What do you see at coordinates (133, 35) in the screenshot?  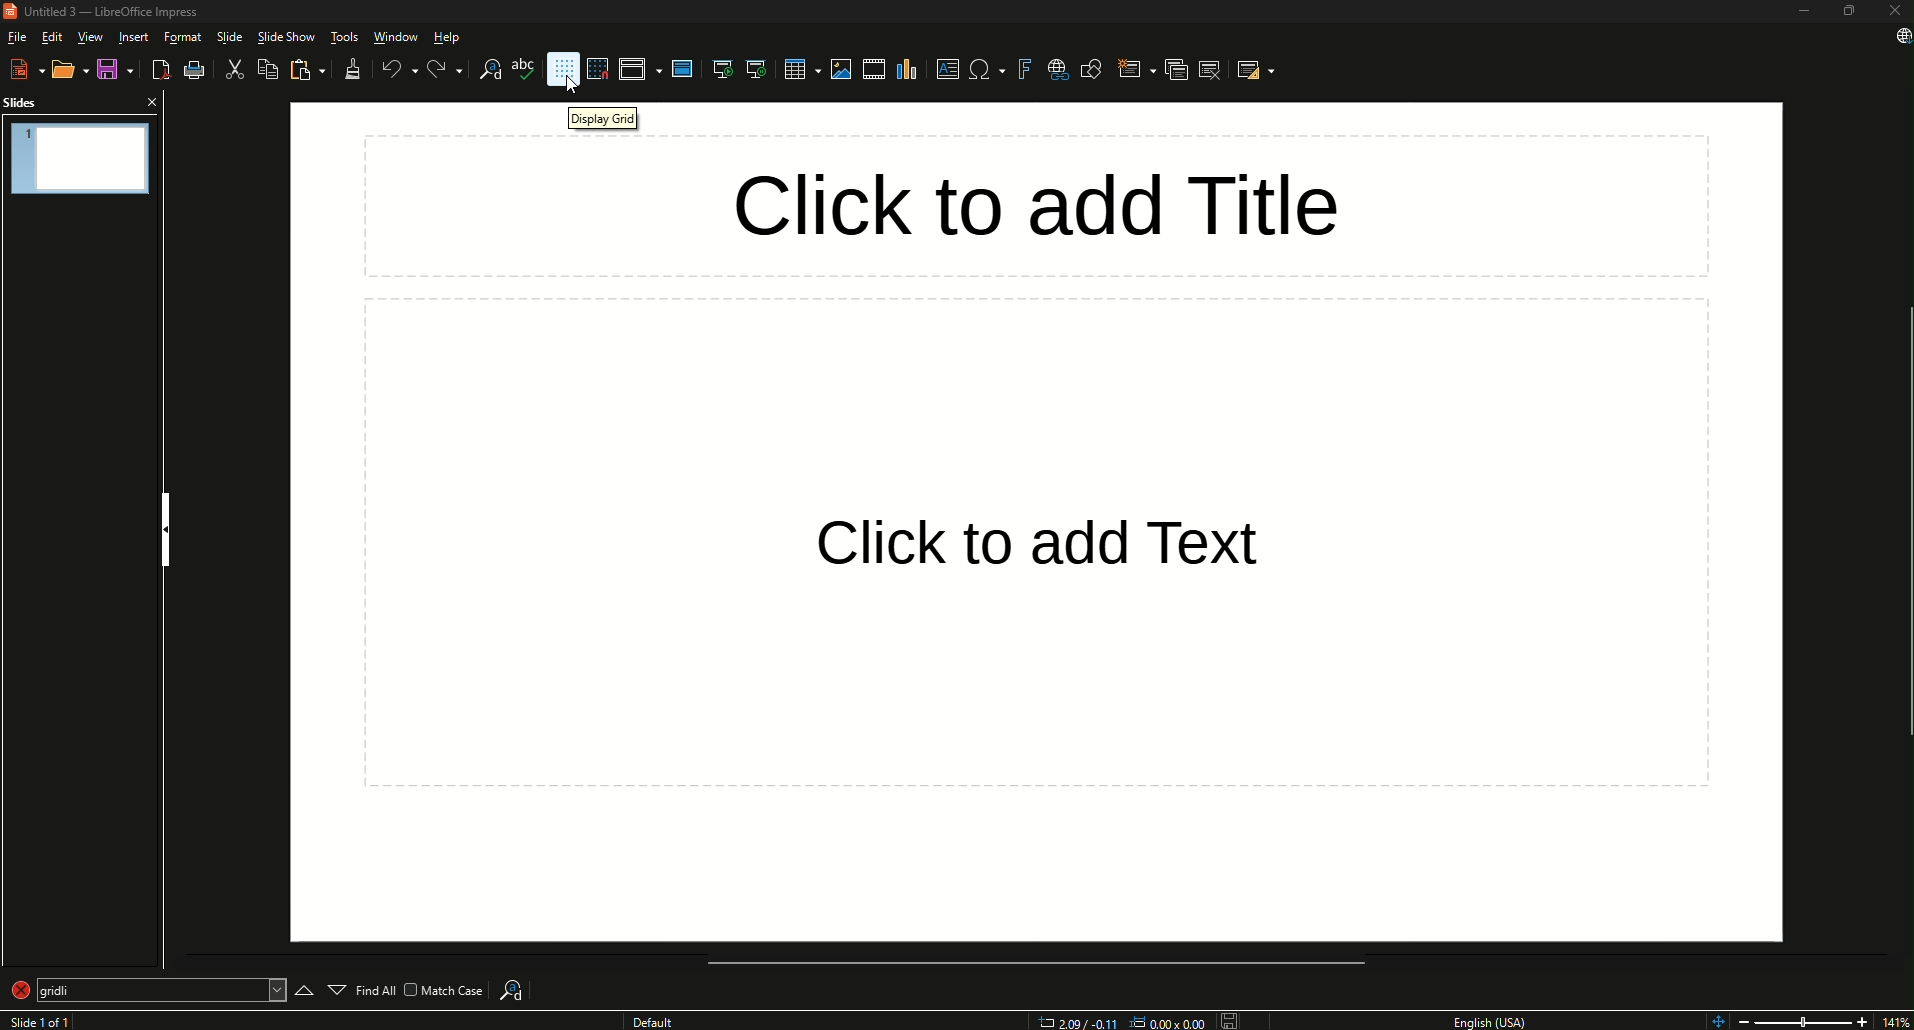 I see `Insert` at bounding box center [133, 35].